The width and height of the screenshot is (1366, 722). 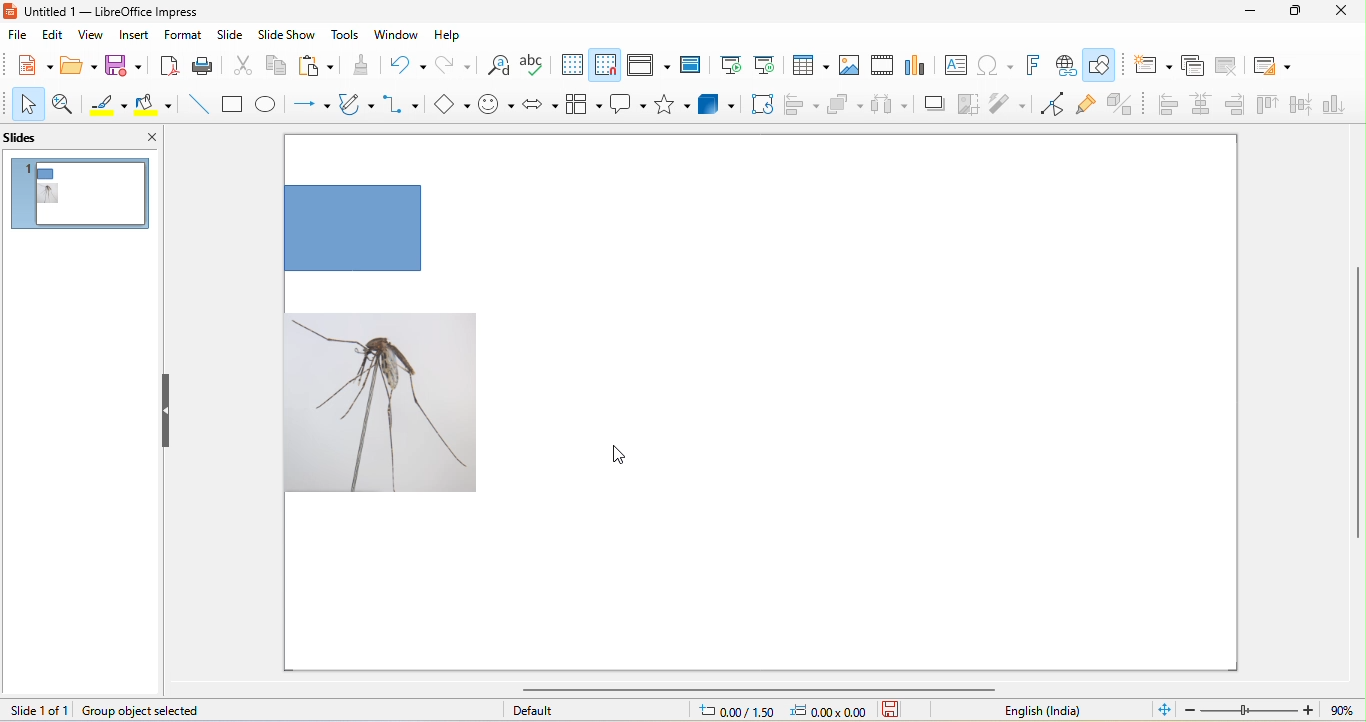 I want to click on line, so click(x=201, y=105).